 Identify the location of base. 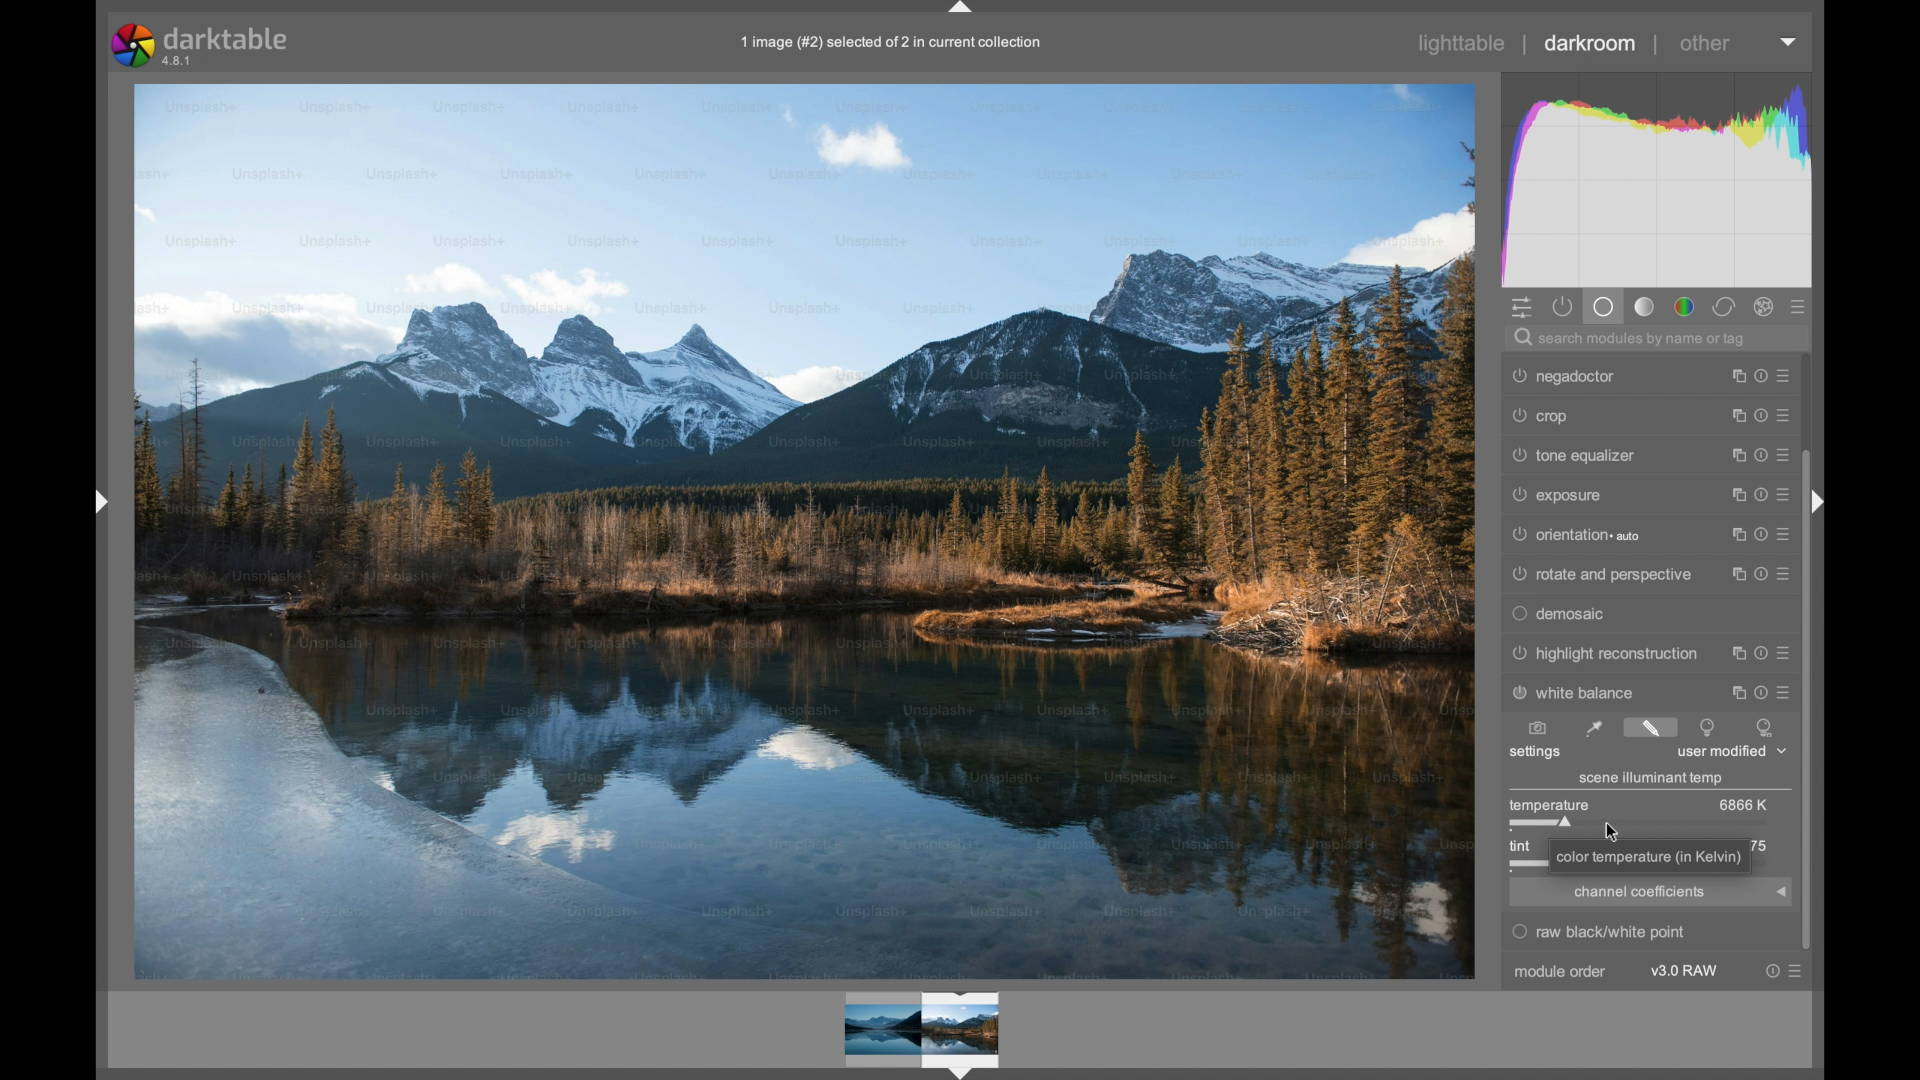
(1603, 306).